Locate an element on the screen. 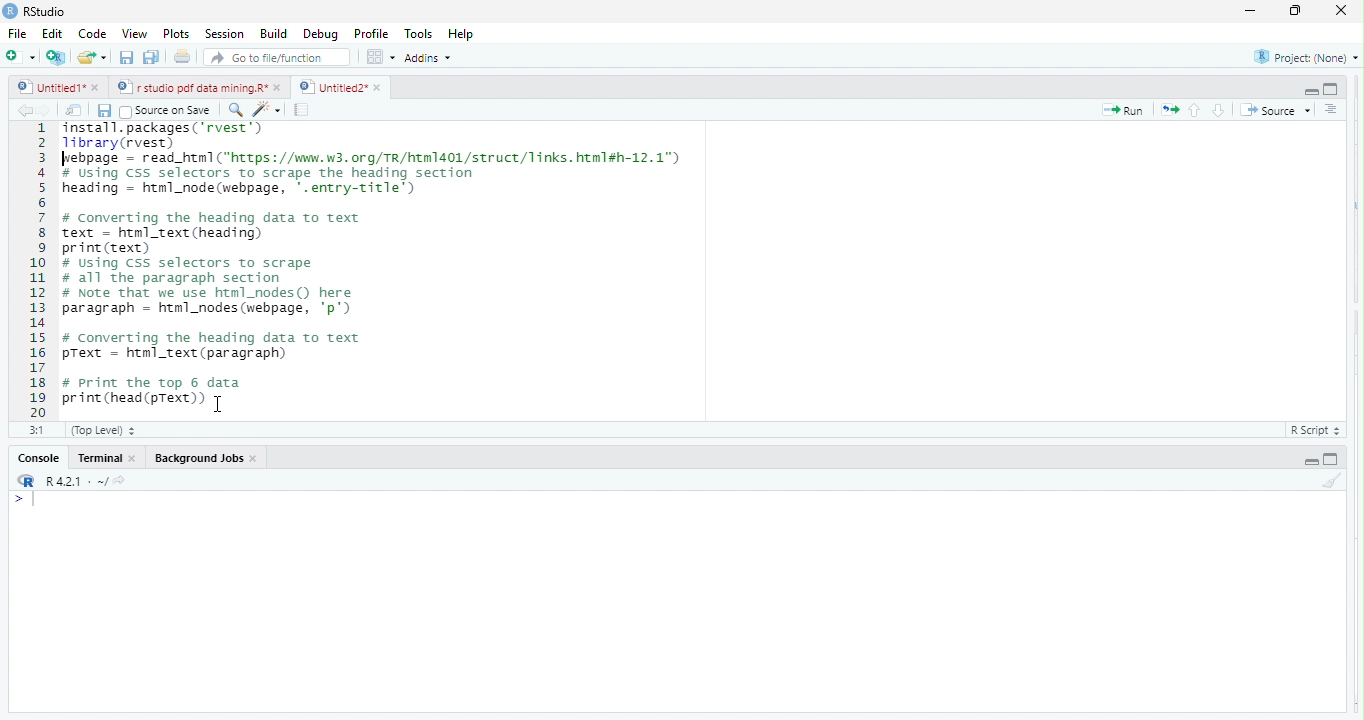  go forward to the next source location is located at coordinates (48, 112).